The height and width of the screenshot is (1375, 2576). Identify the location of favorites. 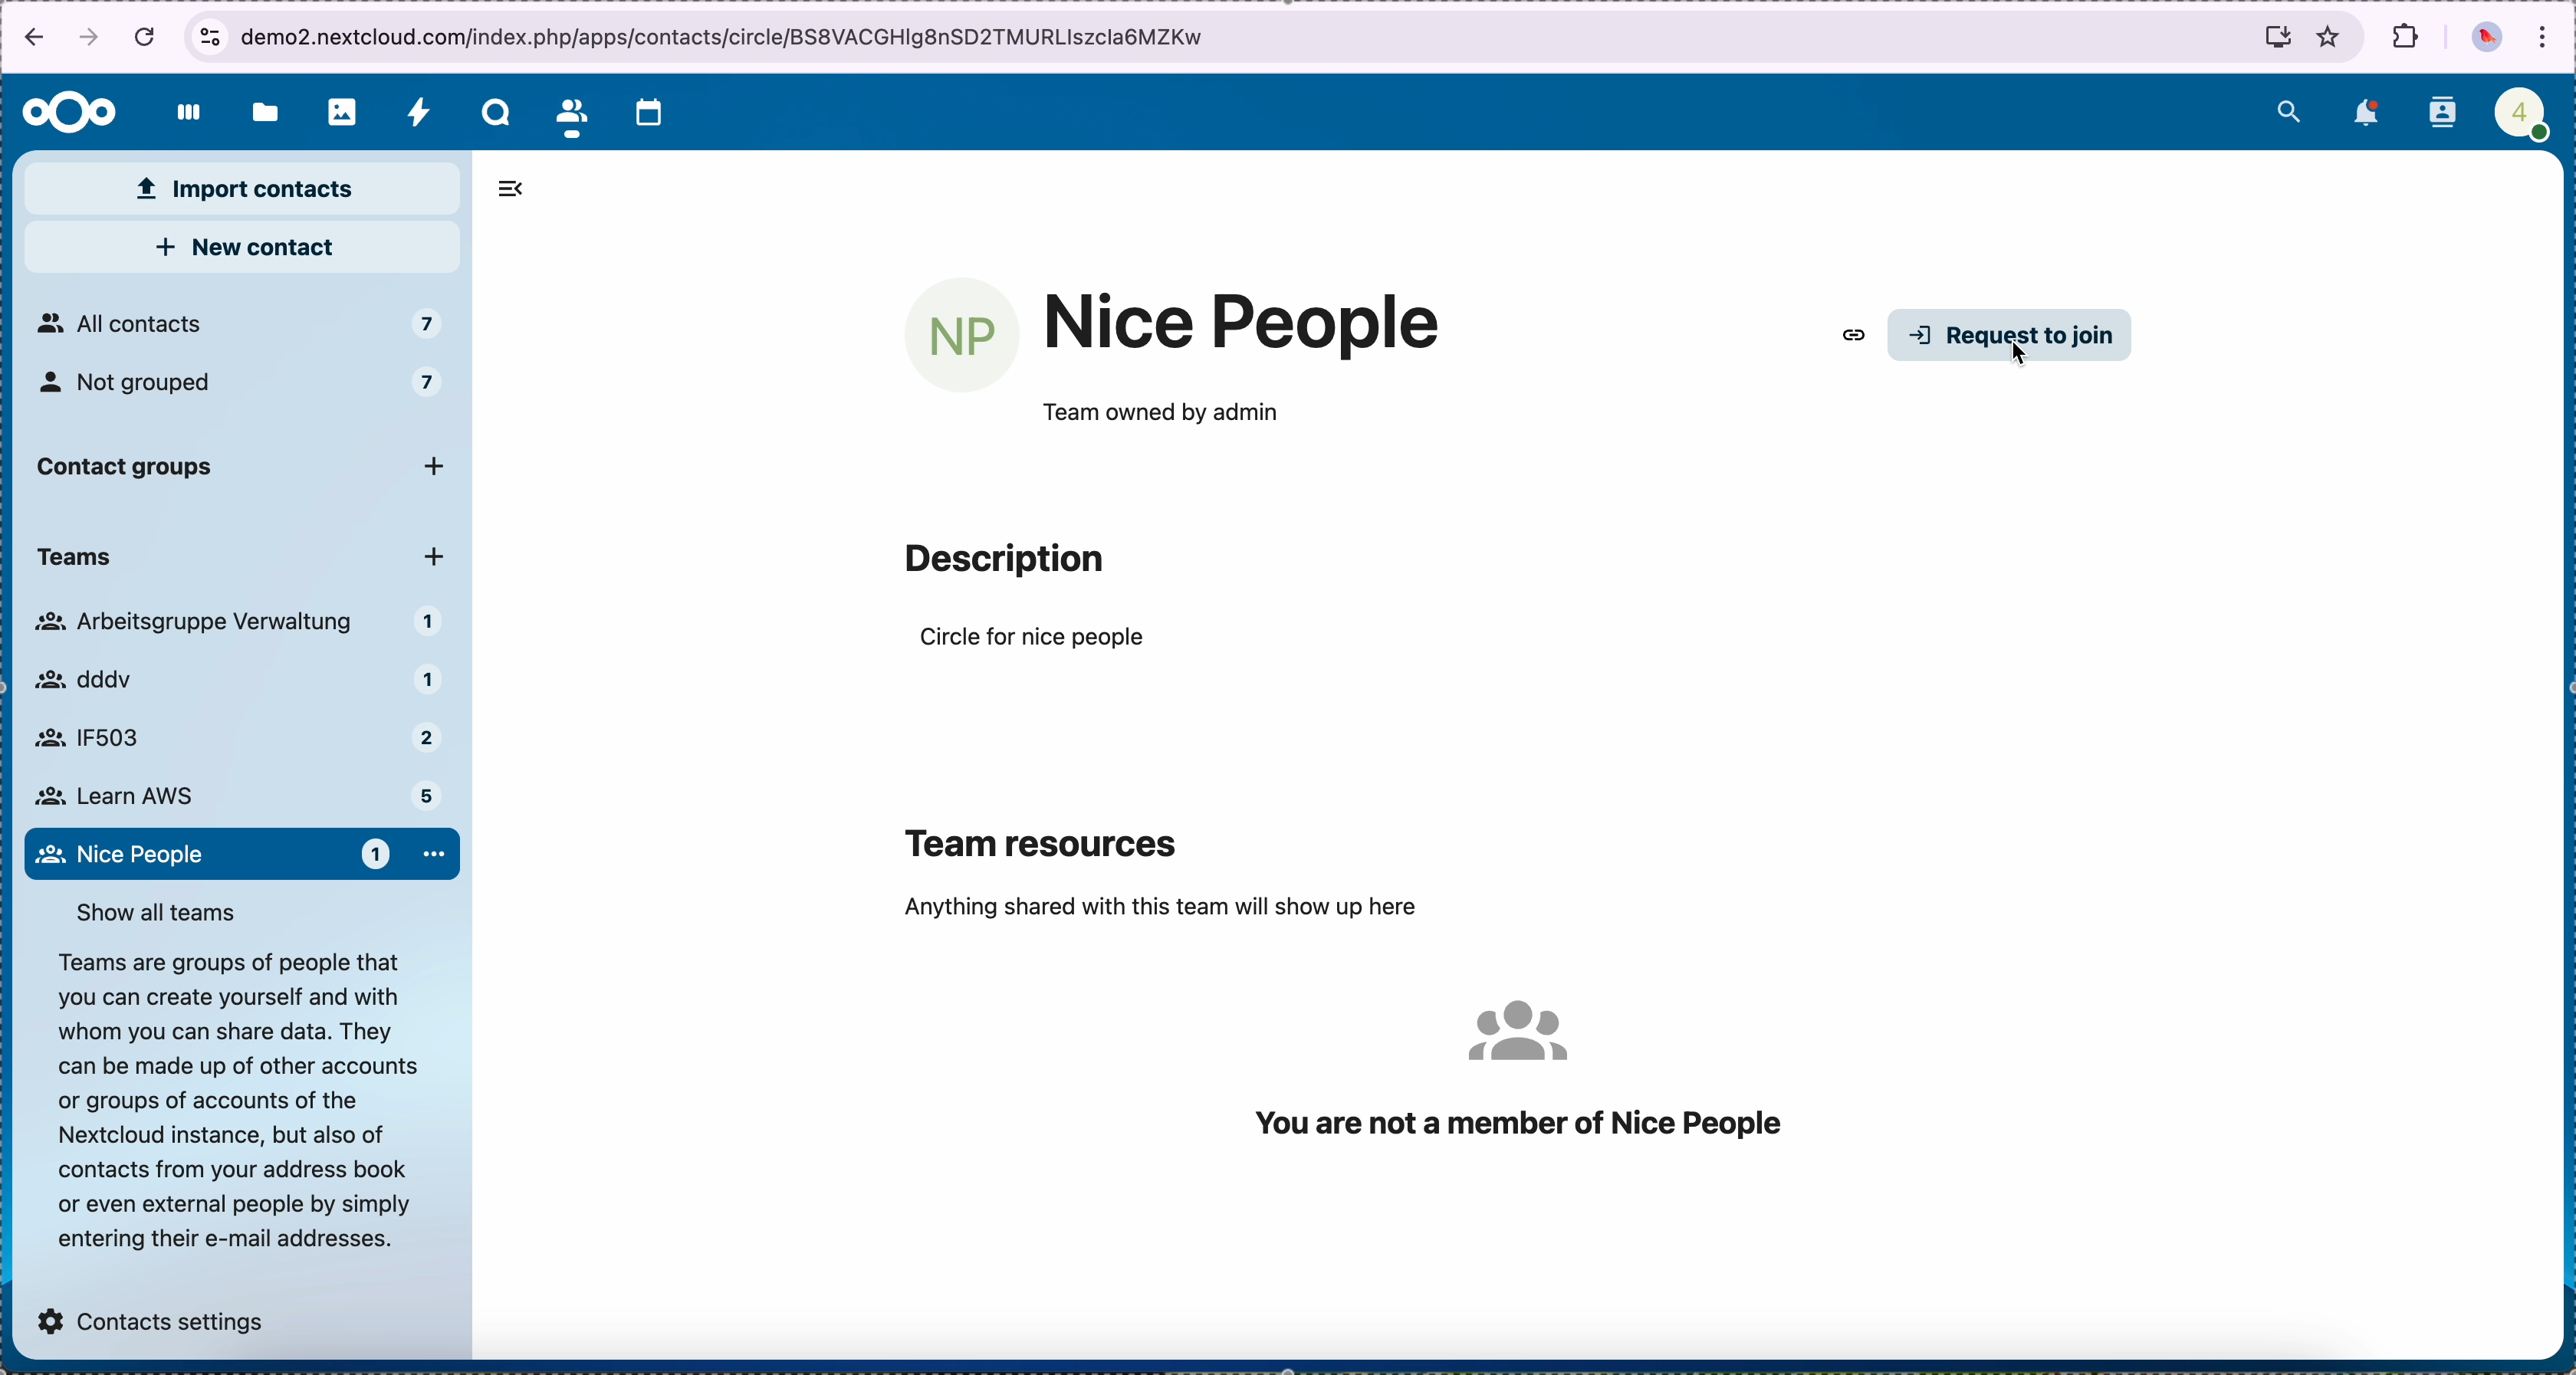
(2331, 36).